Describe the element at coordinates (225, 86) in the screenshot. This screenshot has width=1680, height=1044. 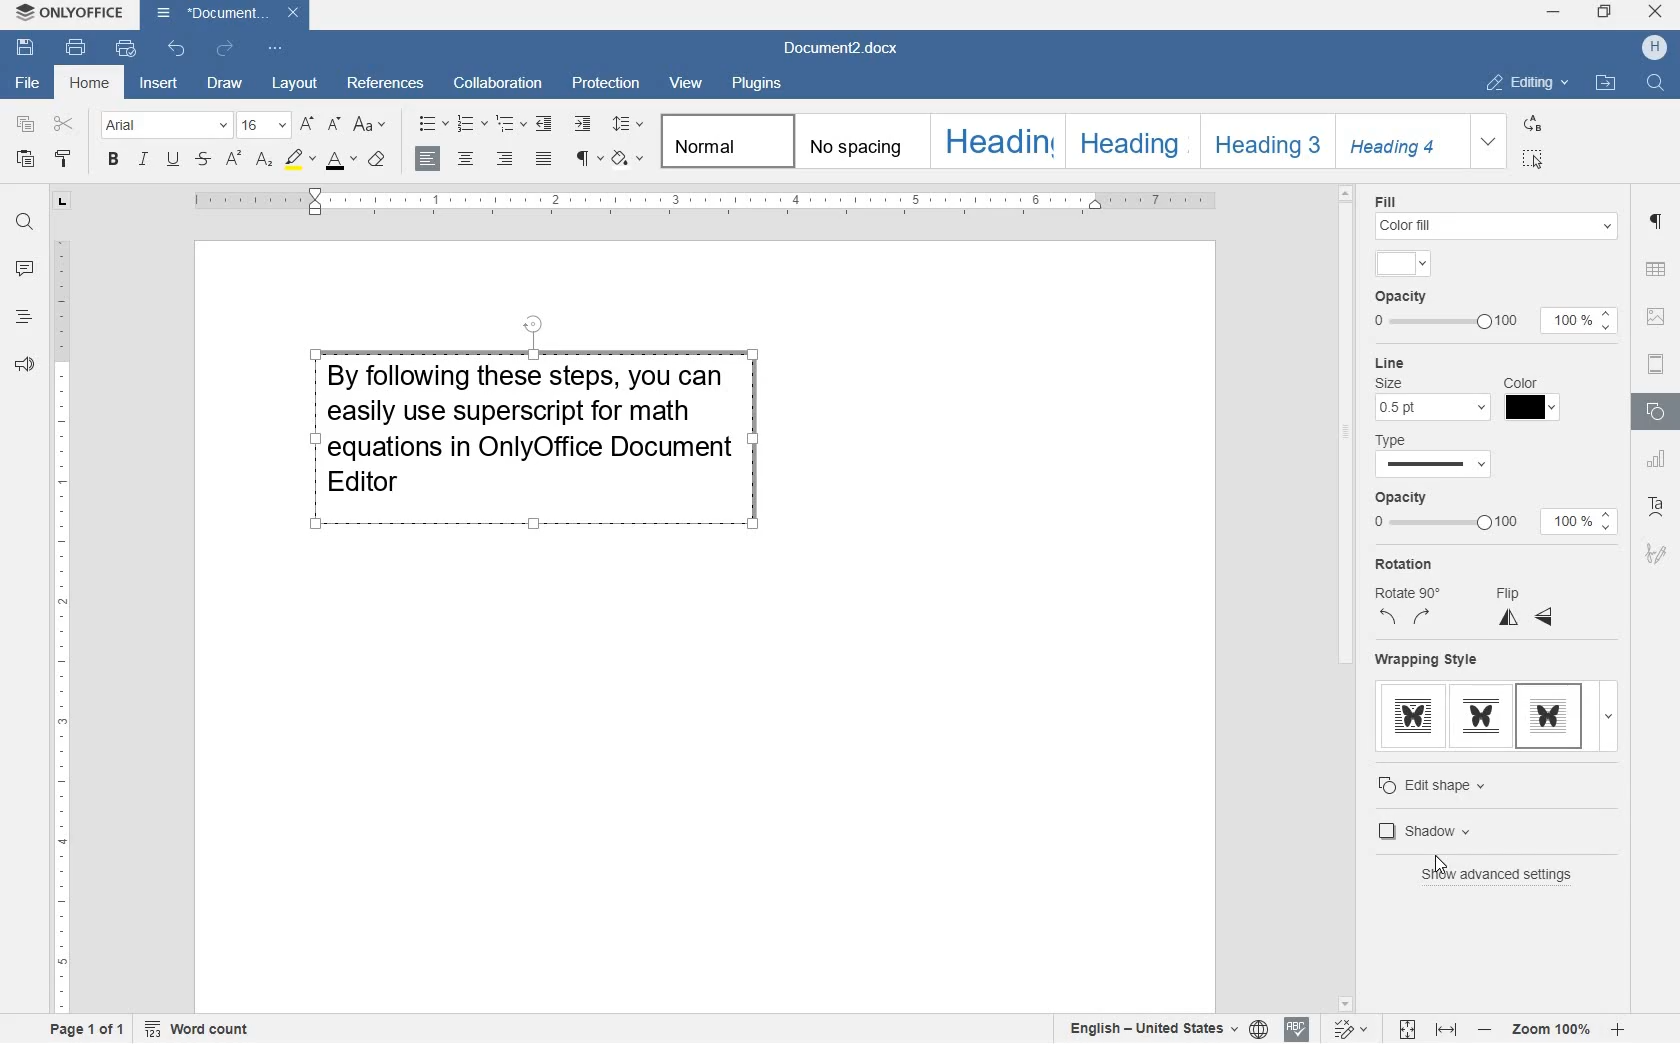
I see `draw` at that location.